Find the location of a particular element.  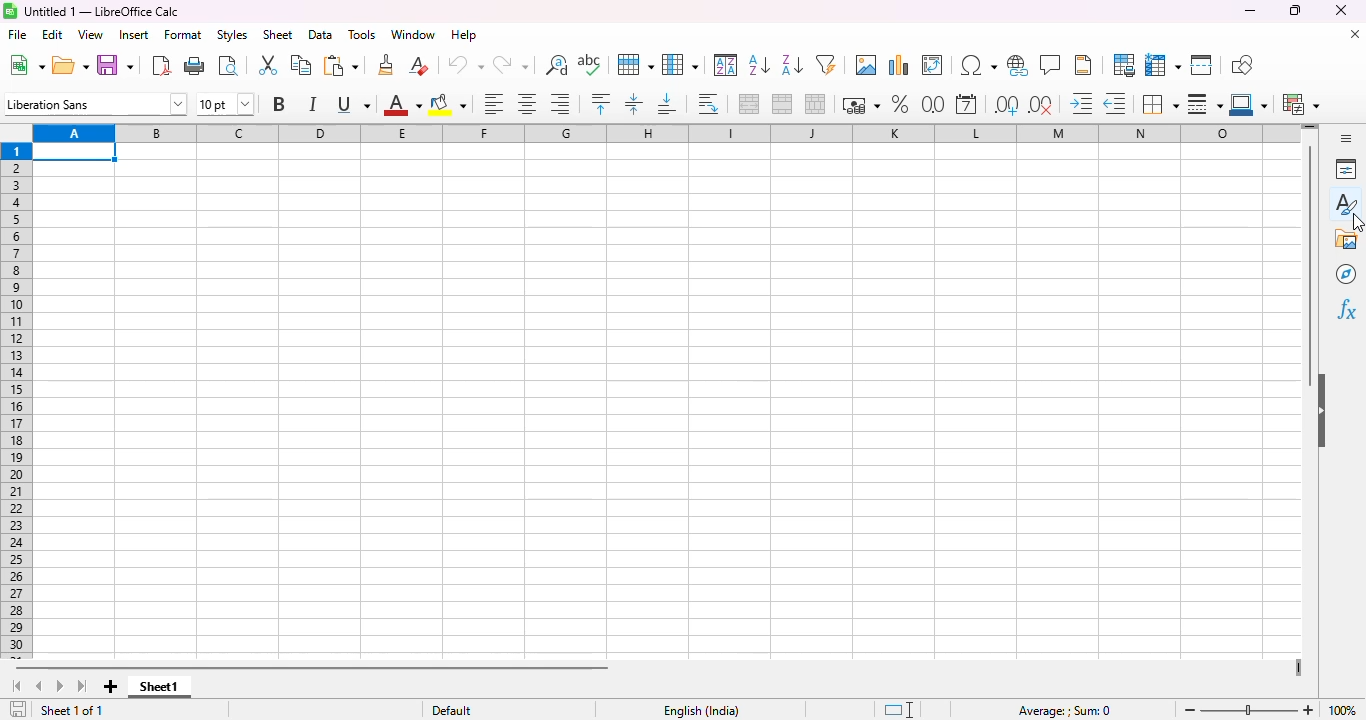

rows is located at coordinates (17, 401).